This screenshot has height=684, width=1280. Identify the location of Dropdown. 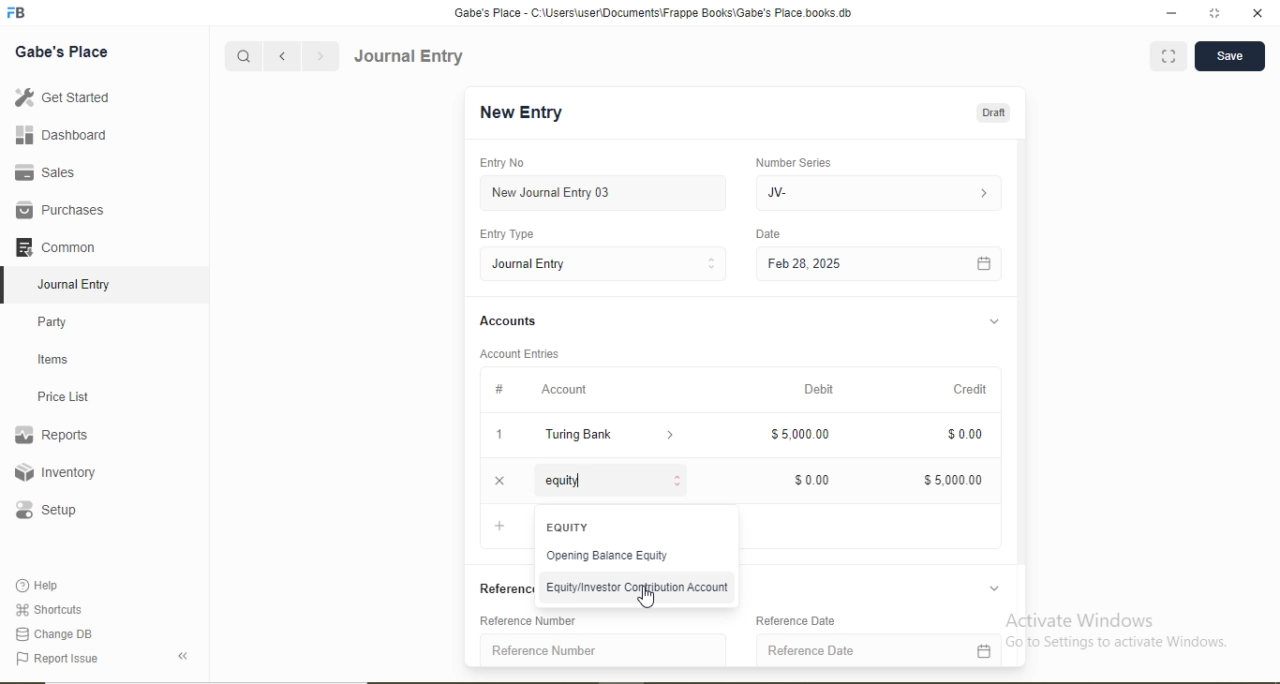
(994, 588).